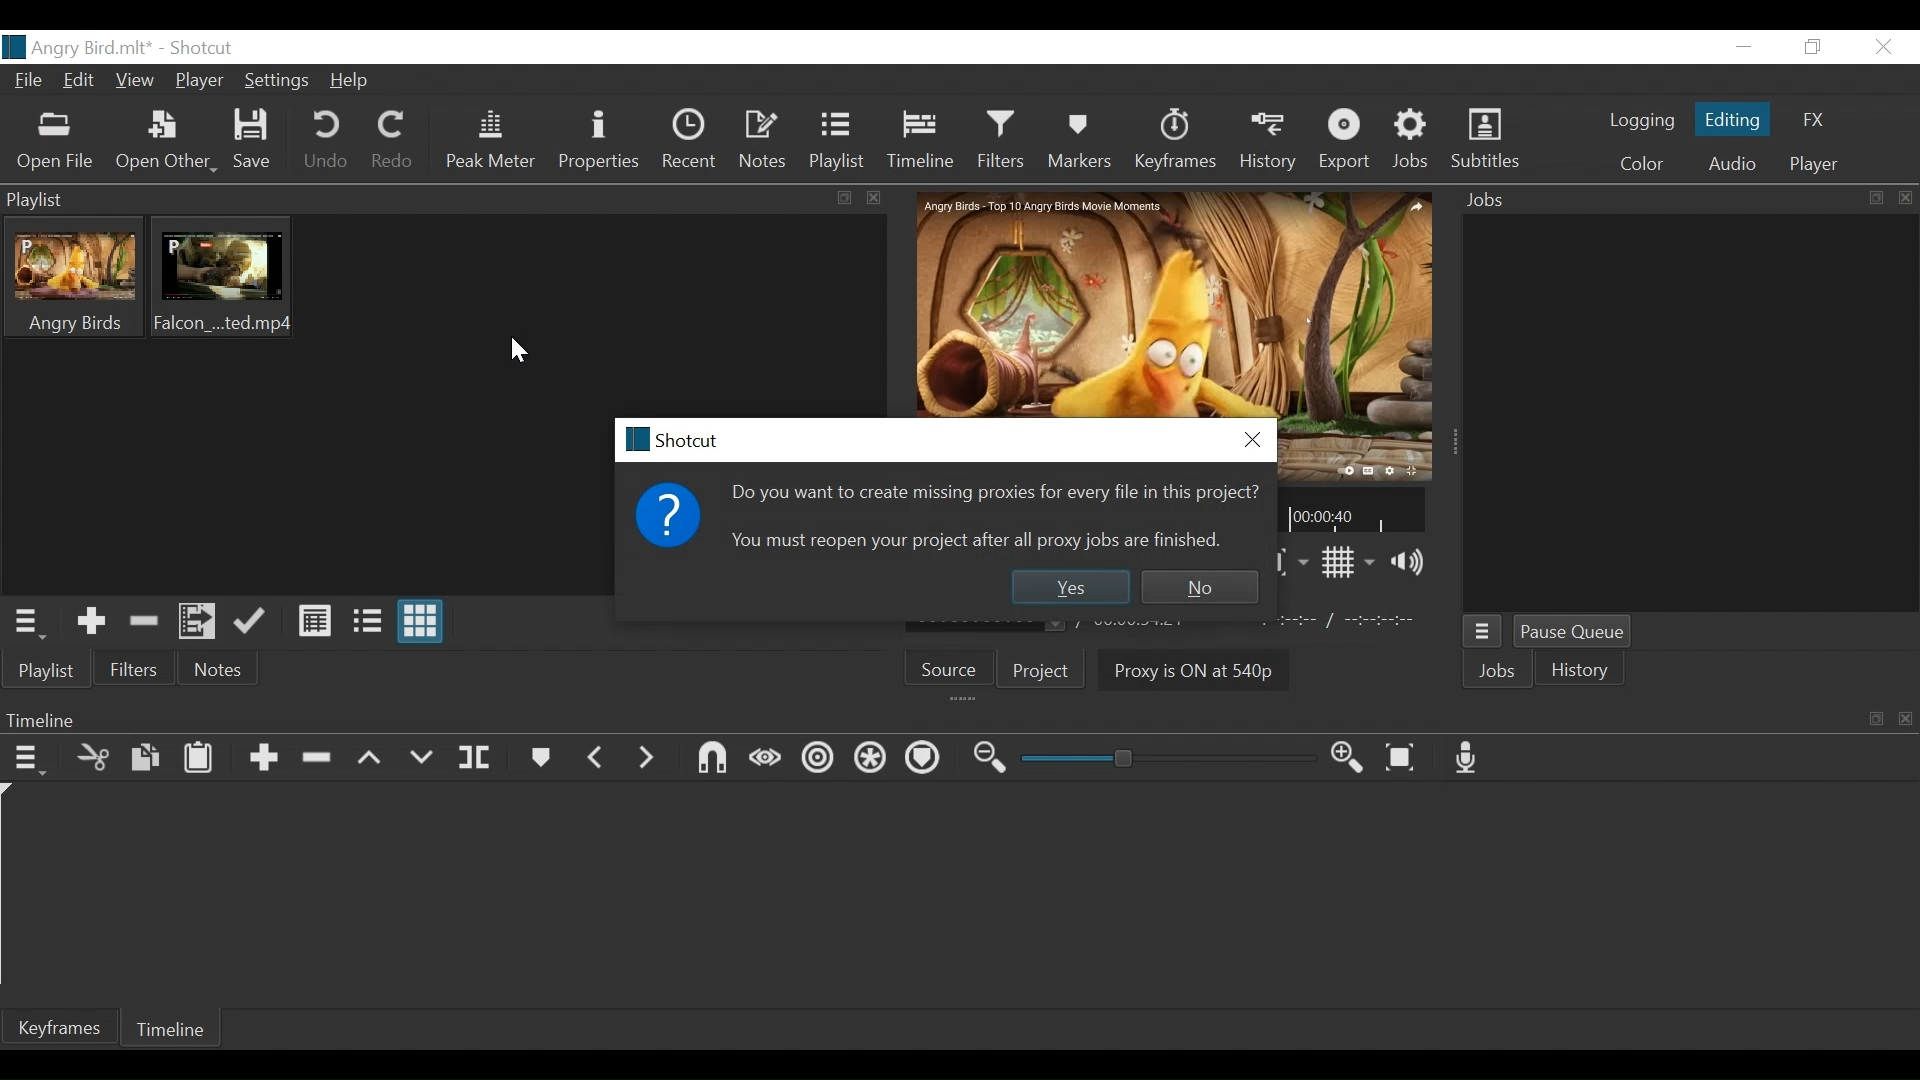 Image resolution: width=1920 pixels, height=1080 pixels. I want to click on Cursor, so click(291, 90).